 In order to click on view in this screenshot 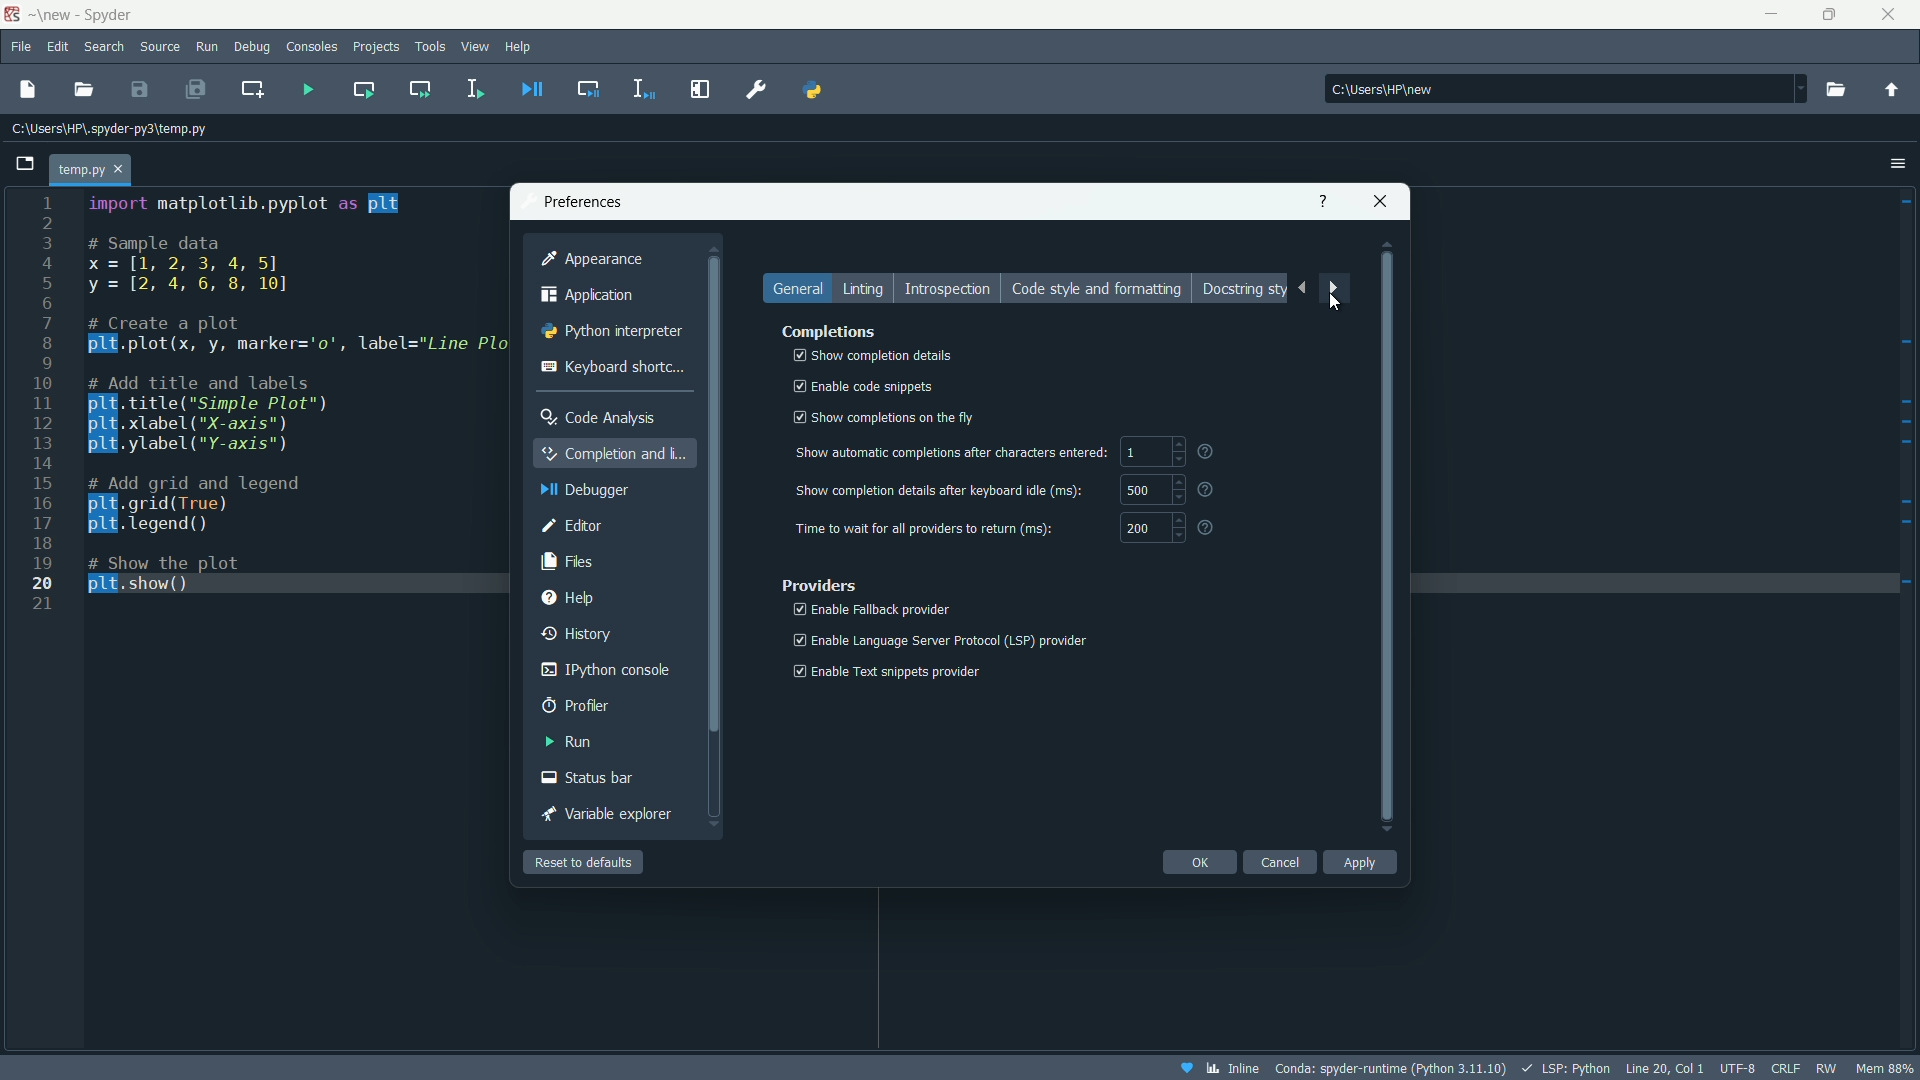, I will do `click(476, 46)`.